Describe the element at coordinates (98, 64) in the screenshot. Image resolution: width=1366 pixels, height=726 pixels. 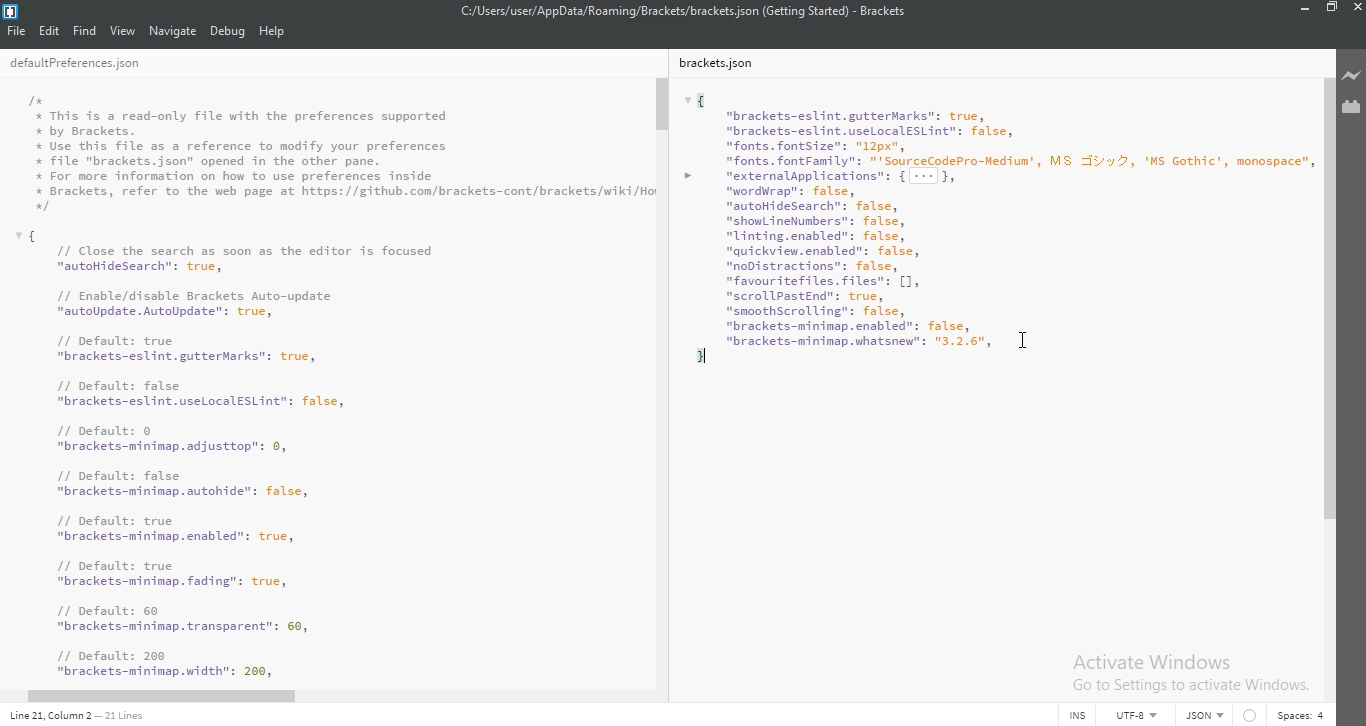
I see `defaultPreference.json` at that location.